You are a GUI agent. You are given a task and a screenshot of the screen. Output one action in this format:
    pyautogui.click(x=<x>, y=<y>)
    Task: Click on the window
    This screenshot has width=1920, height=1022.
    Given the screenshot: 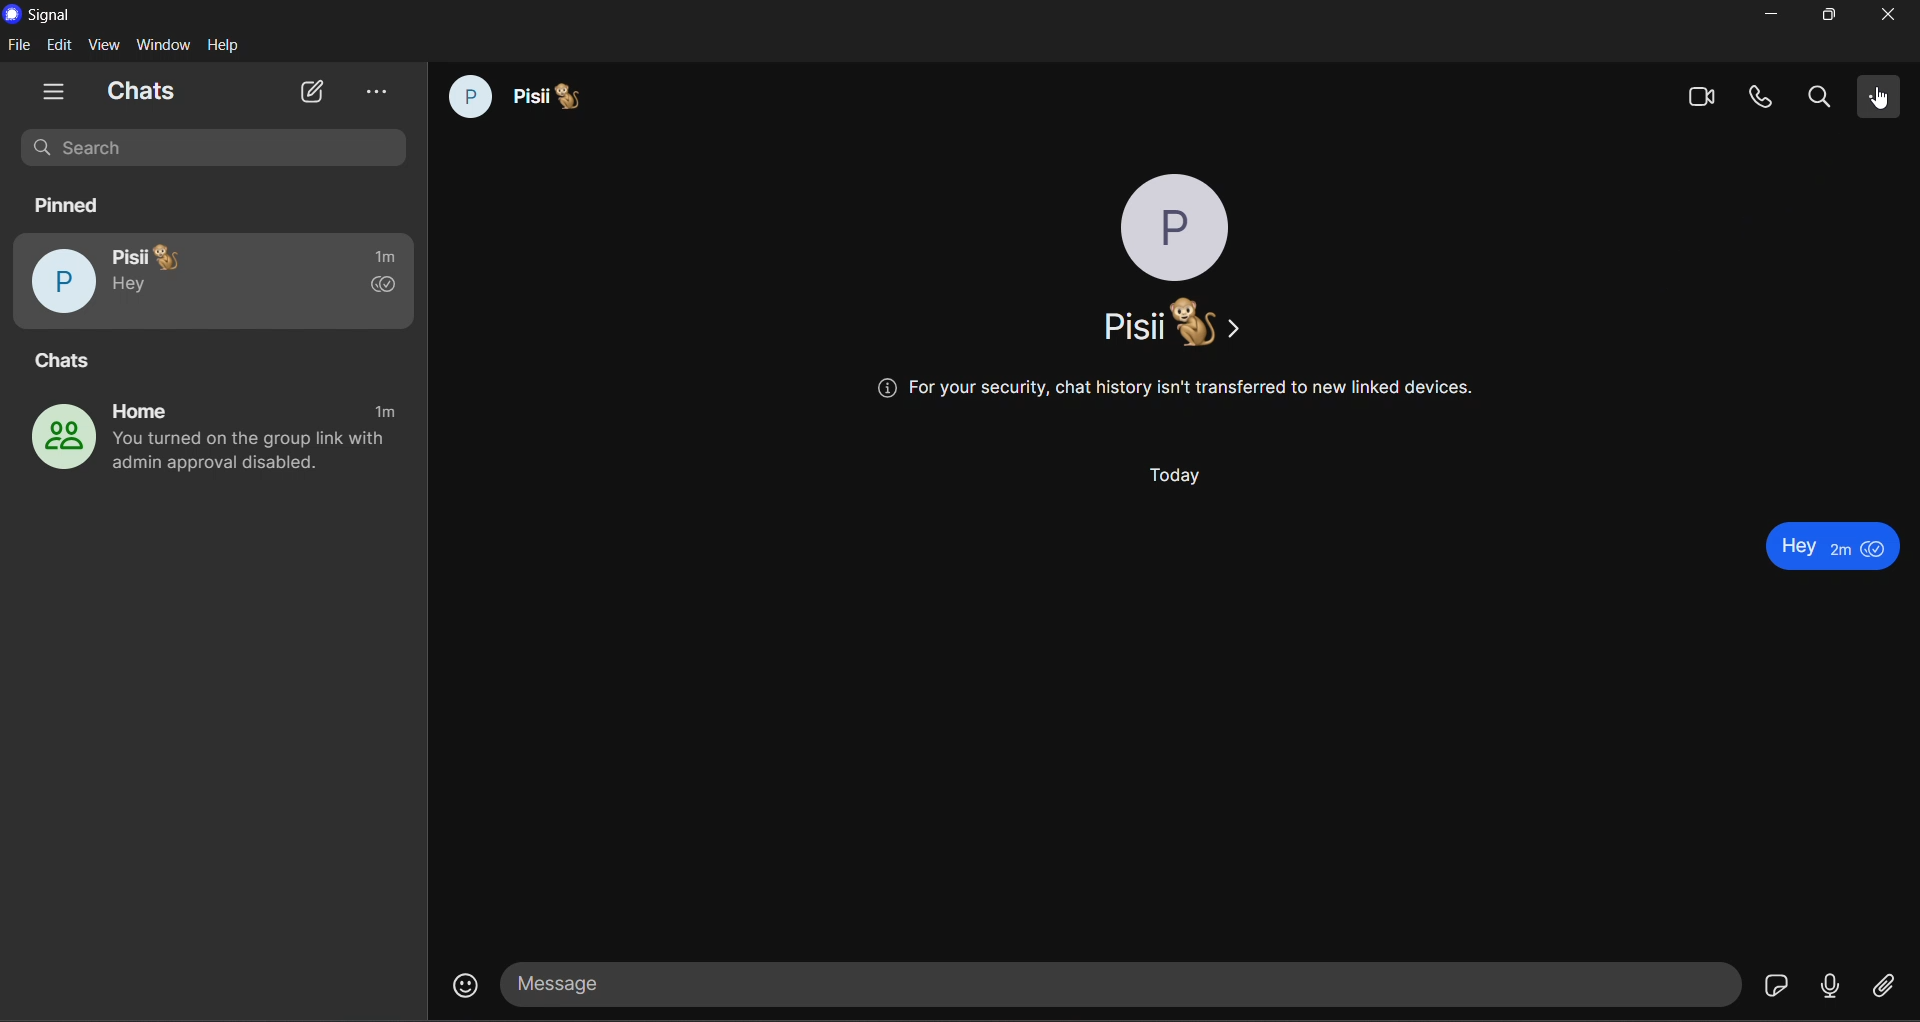 What is the action you would take?
    pyautogui.click(x=165, y=45)
    